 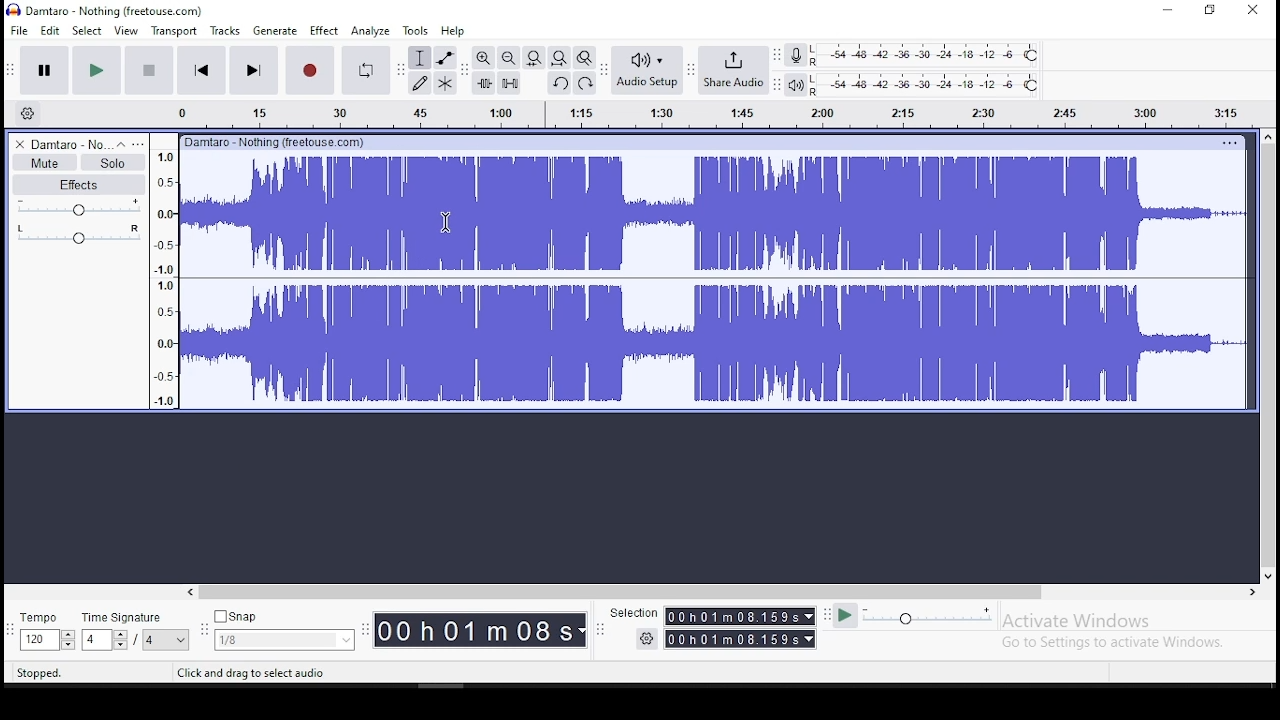 What do you see at coordinates (1231, 140) in the screenshot?
I see `` at bounding box center [1231, 140].